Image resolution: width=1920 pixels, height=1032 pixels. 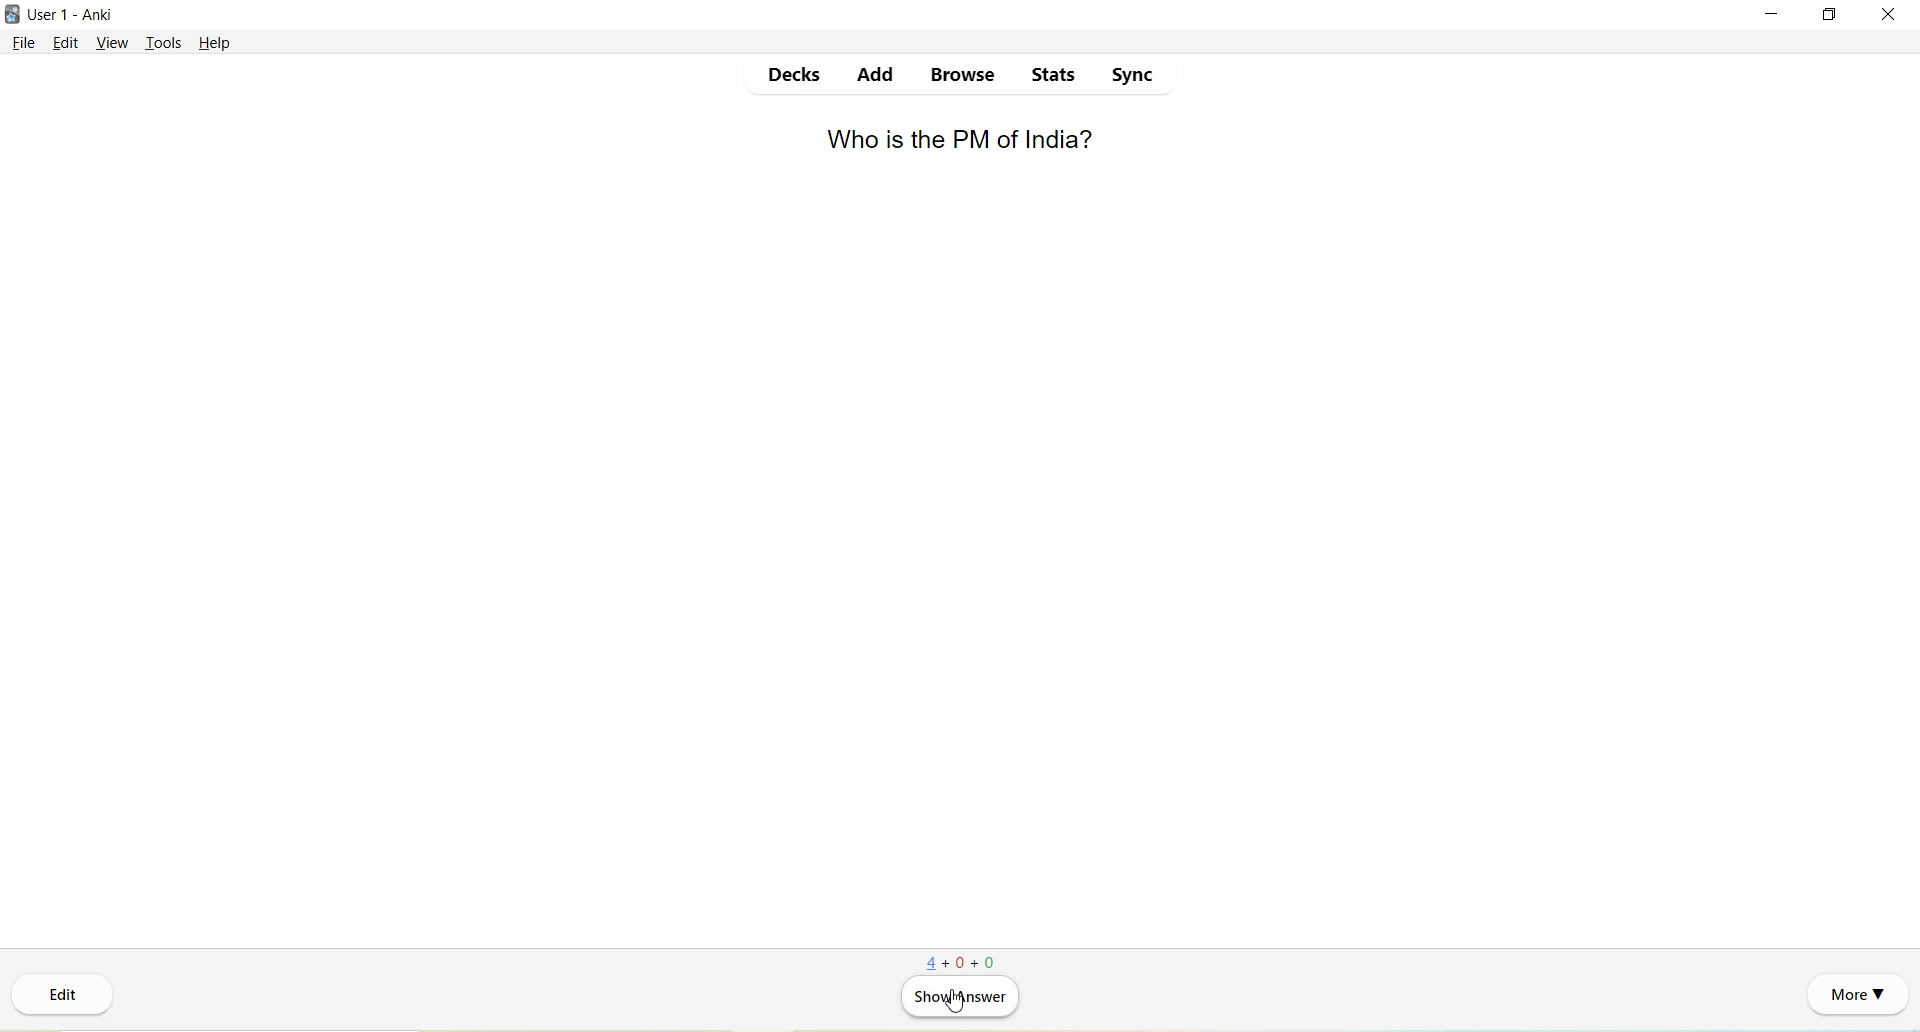 I want to click on Minimize, so click(x=1772, y=14).